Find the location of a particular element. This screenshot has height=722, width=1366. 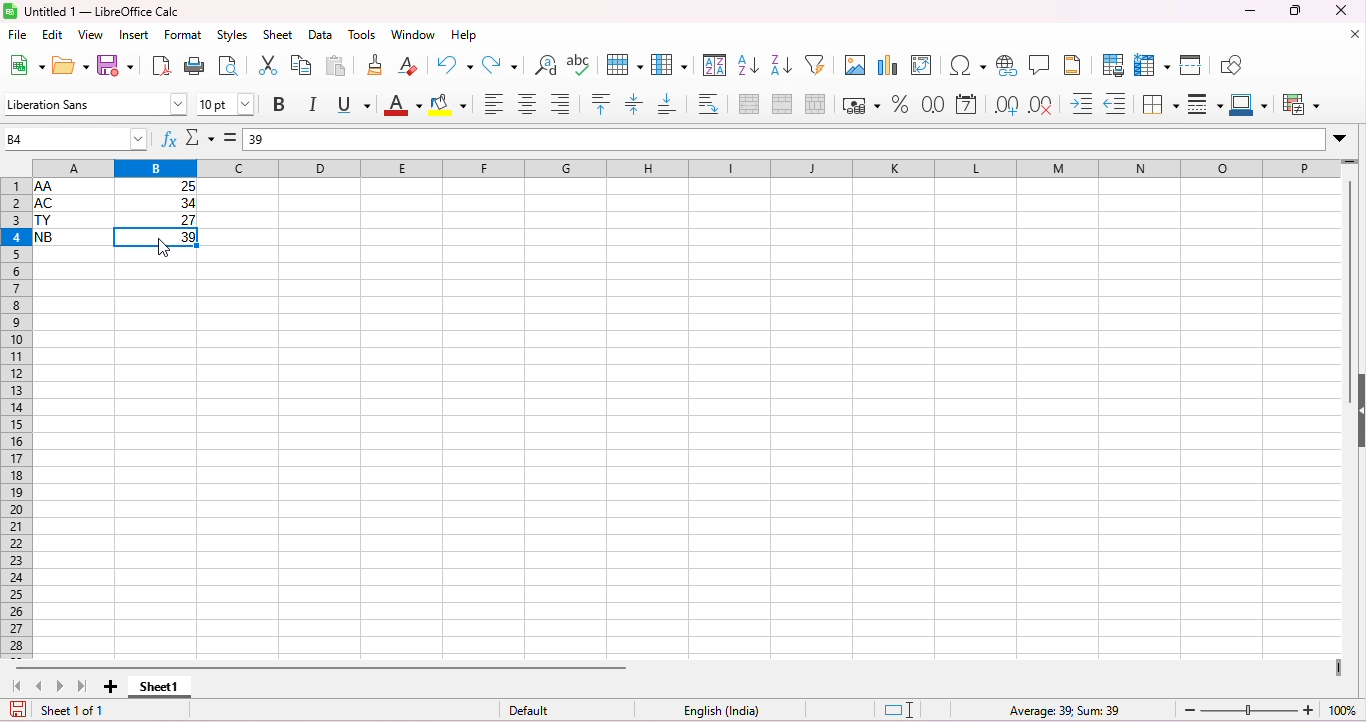

undo is located at coordinates (456, 64).